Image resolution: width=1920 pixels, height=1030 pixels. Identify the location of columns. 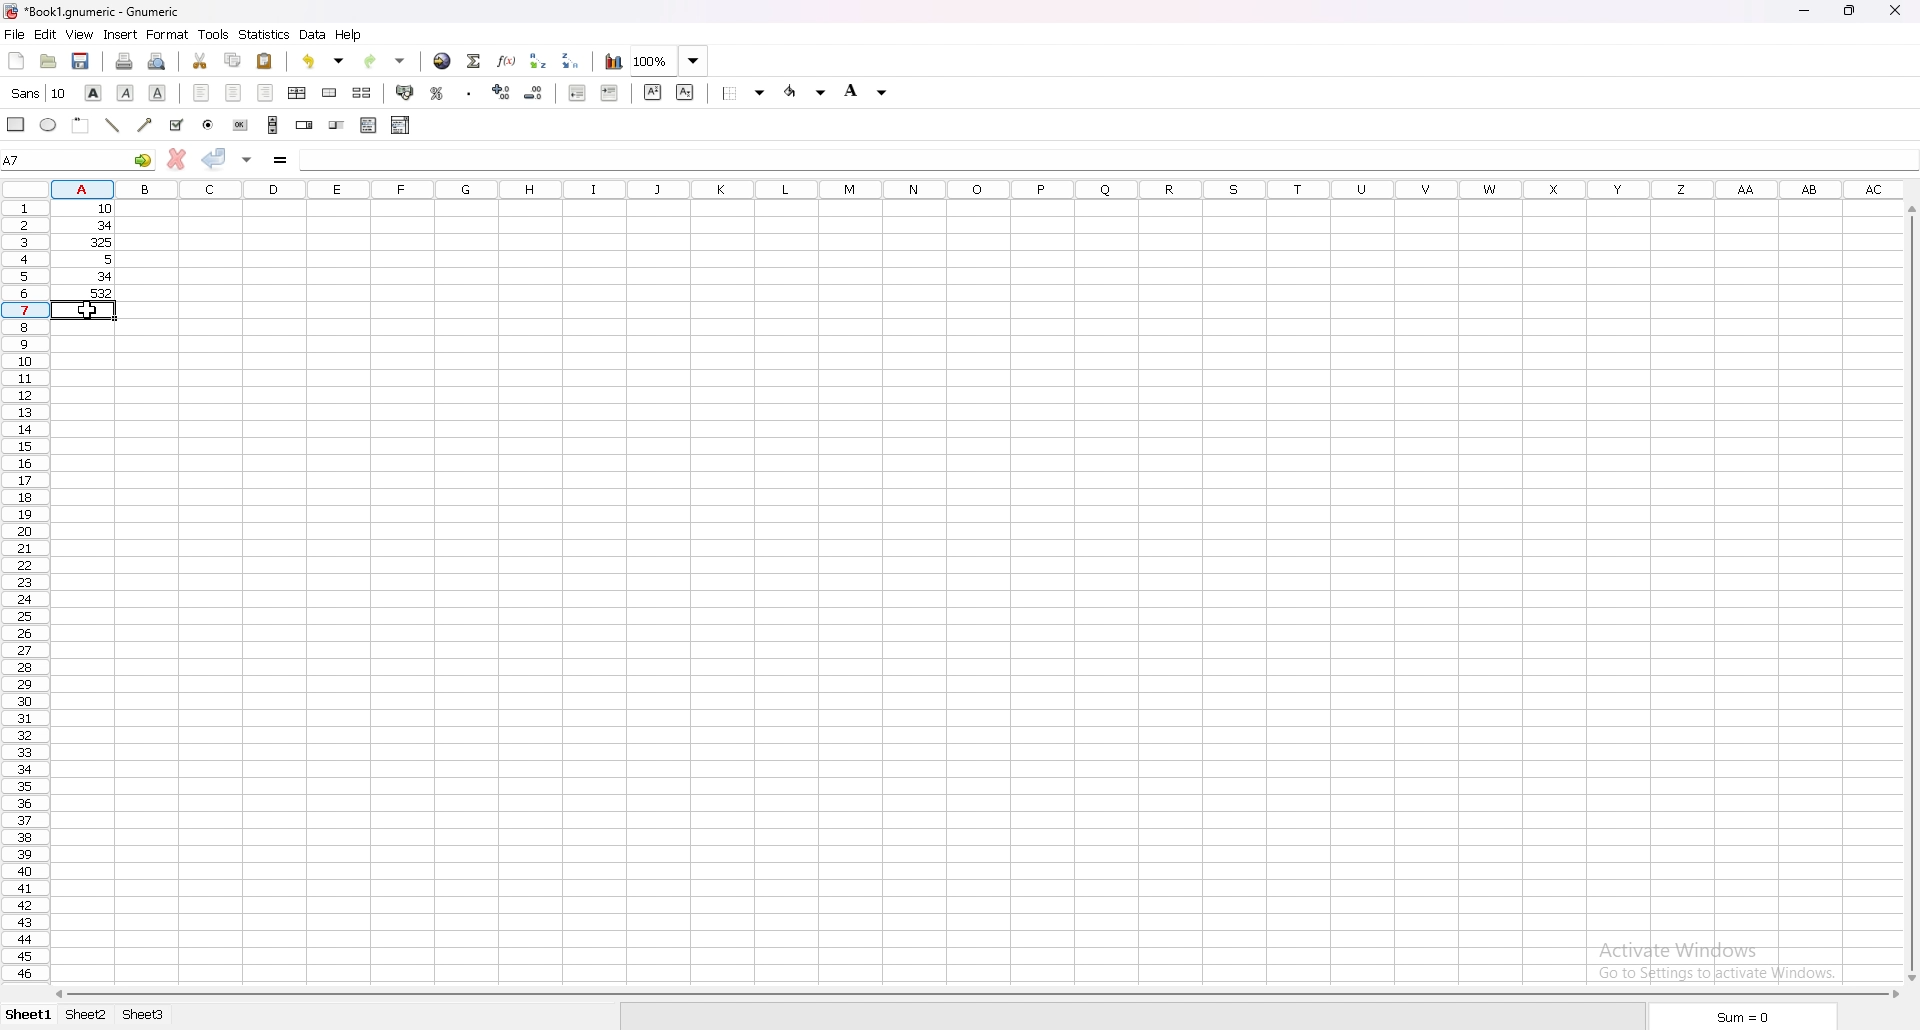
(979, 191).